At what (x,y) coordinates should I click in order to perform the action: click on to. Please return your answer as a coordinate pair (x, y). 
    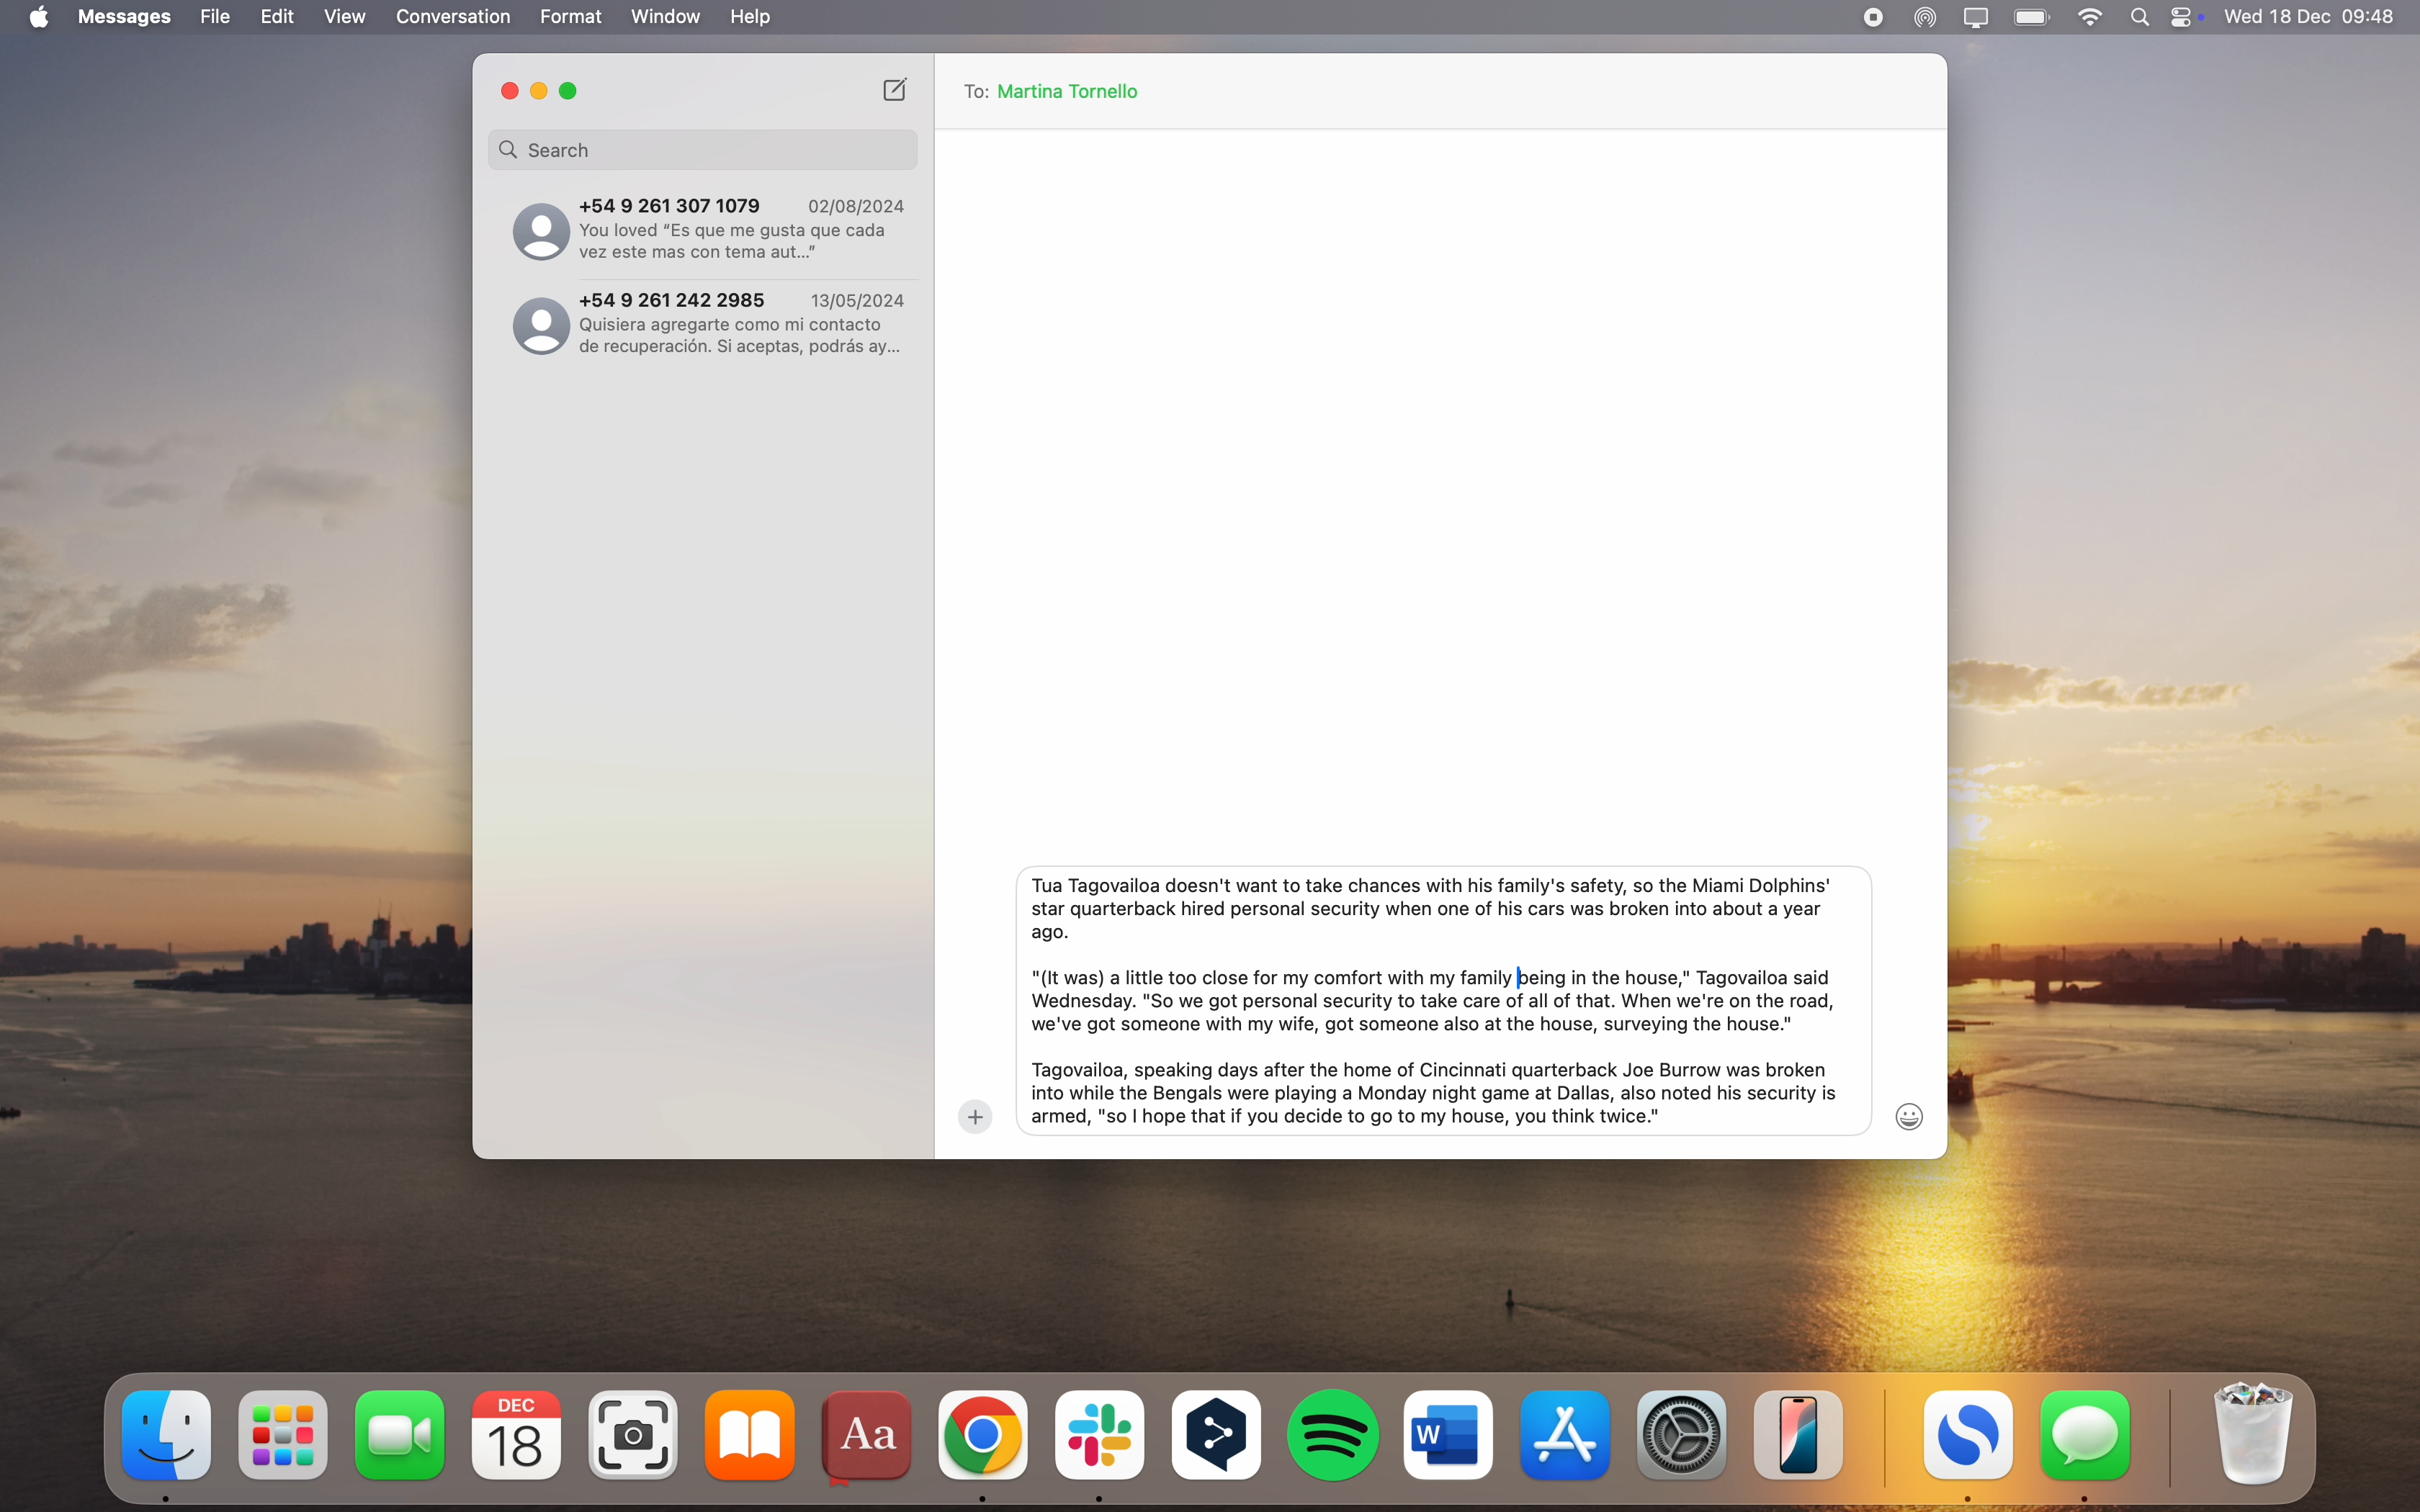
    Looking at the image, I should click on (972, 91).